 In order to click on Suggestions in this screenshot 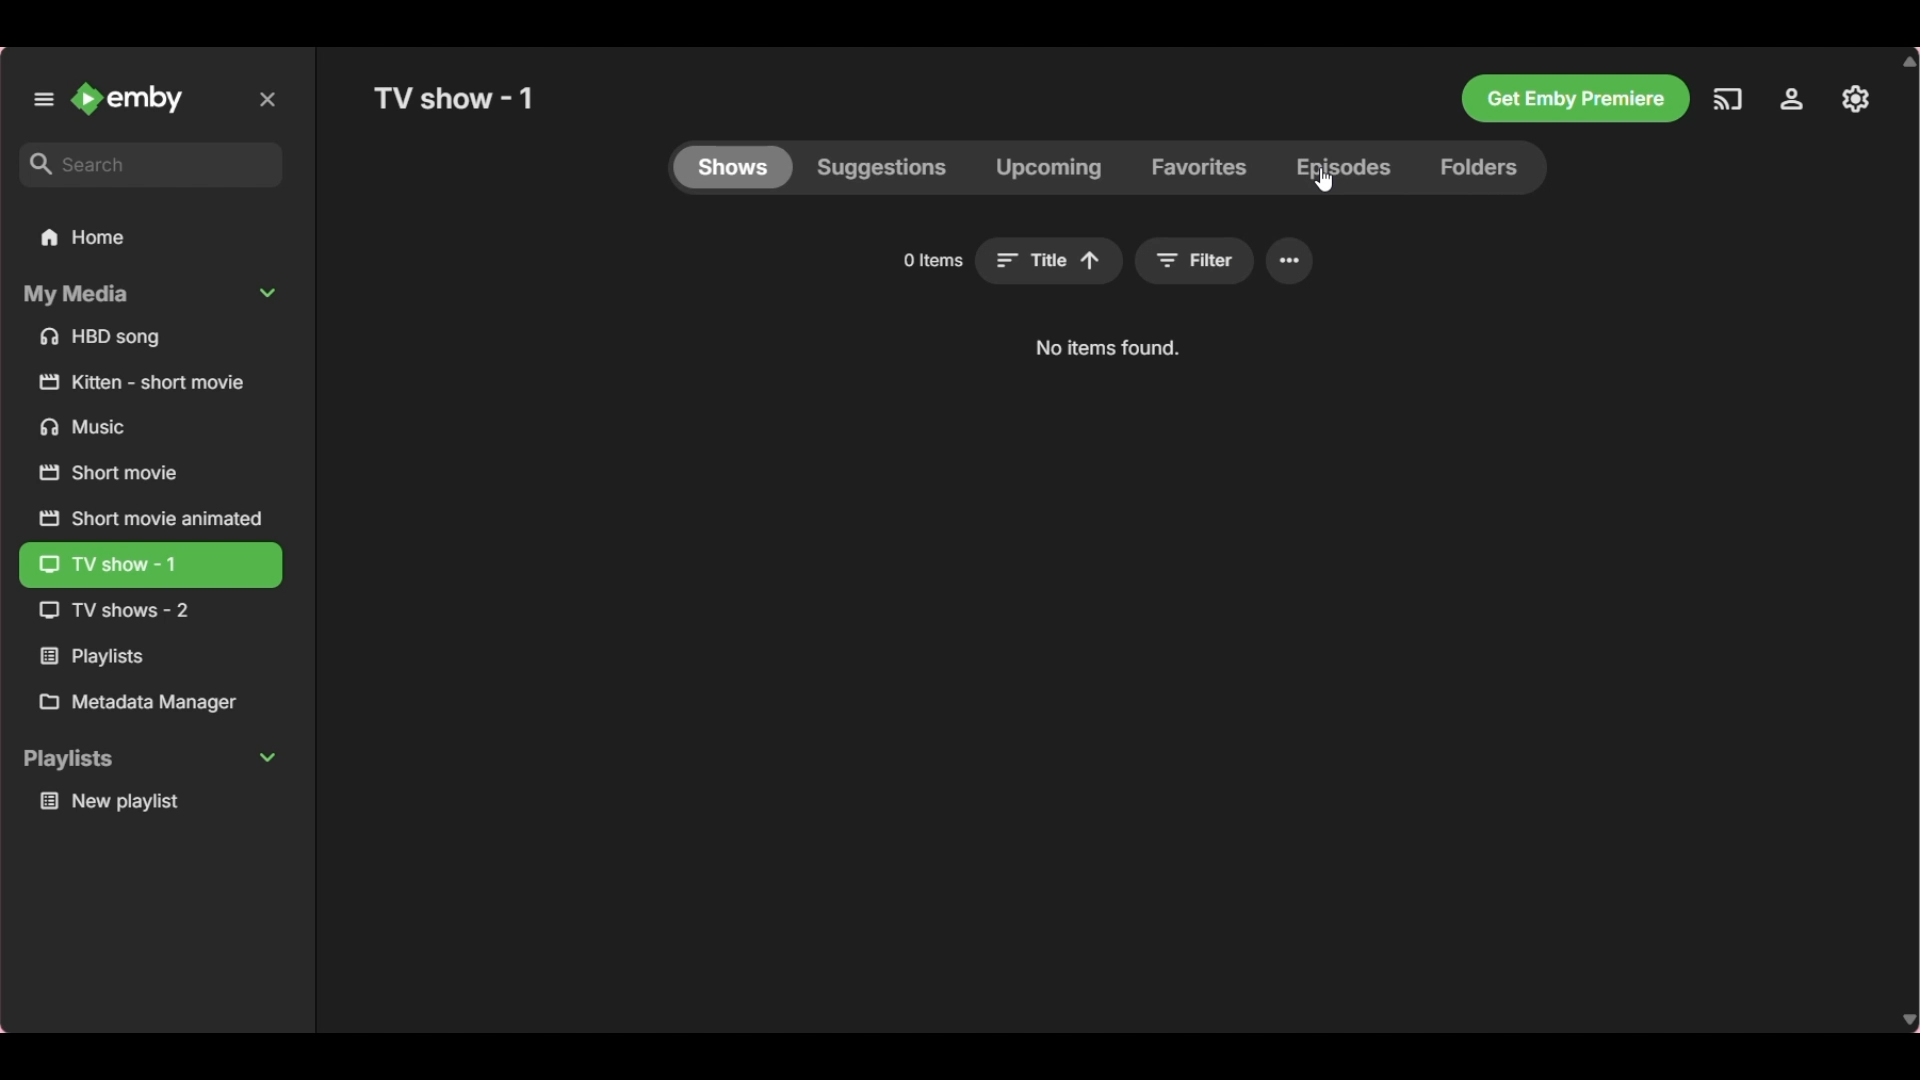, I will do `click(882, 167)`.